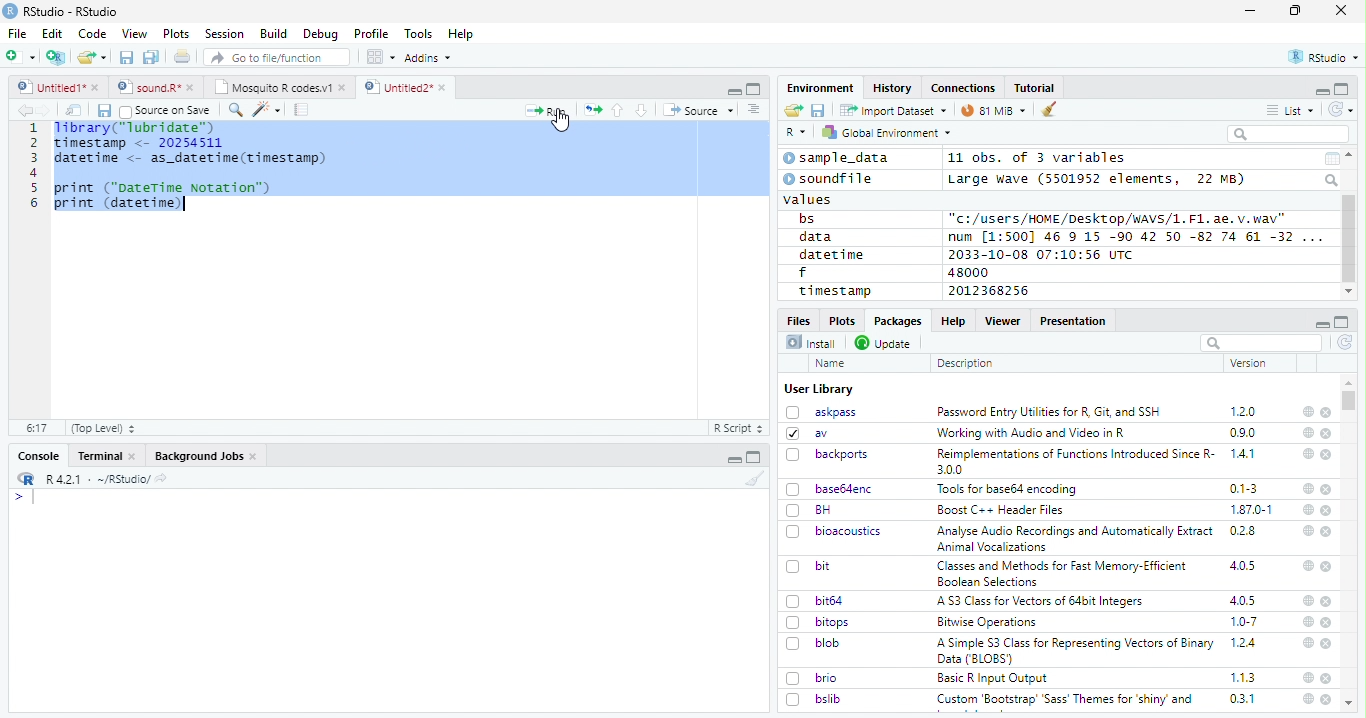 The image size is (1366, 718). What do you see at coordinates (809, 198) in the screenshot?
I see `values` at bounding box center [809, 198].